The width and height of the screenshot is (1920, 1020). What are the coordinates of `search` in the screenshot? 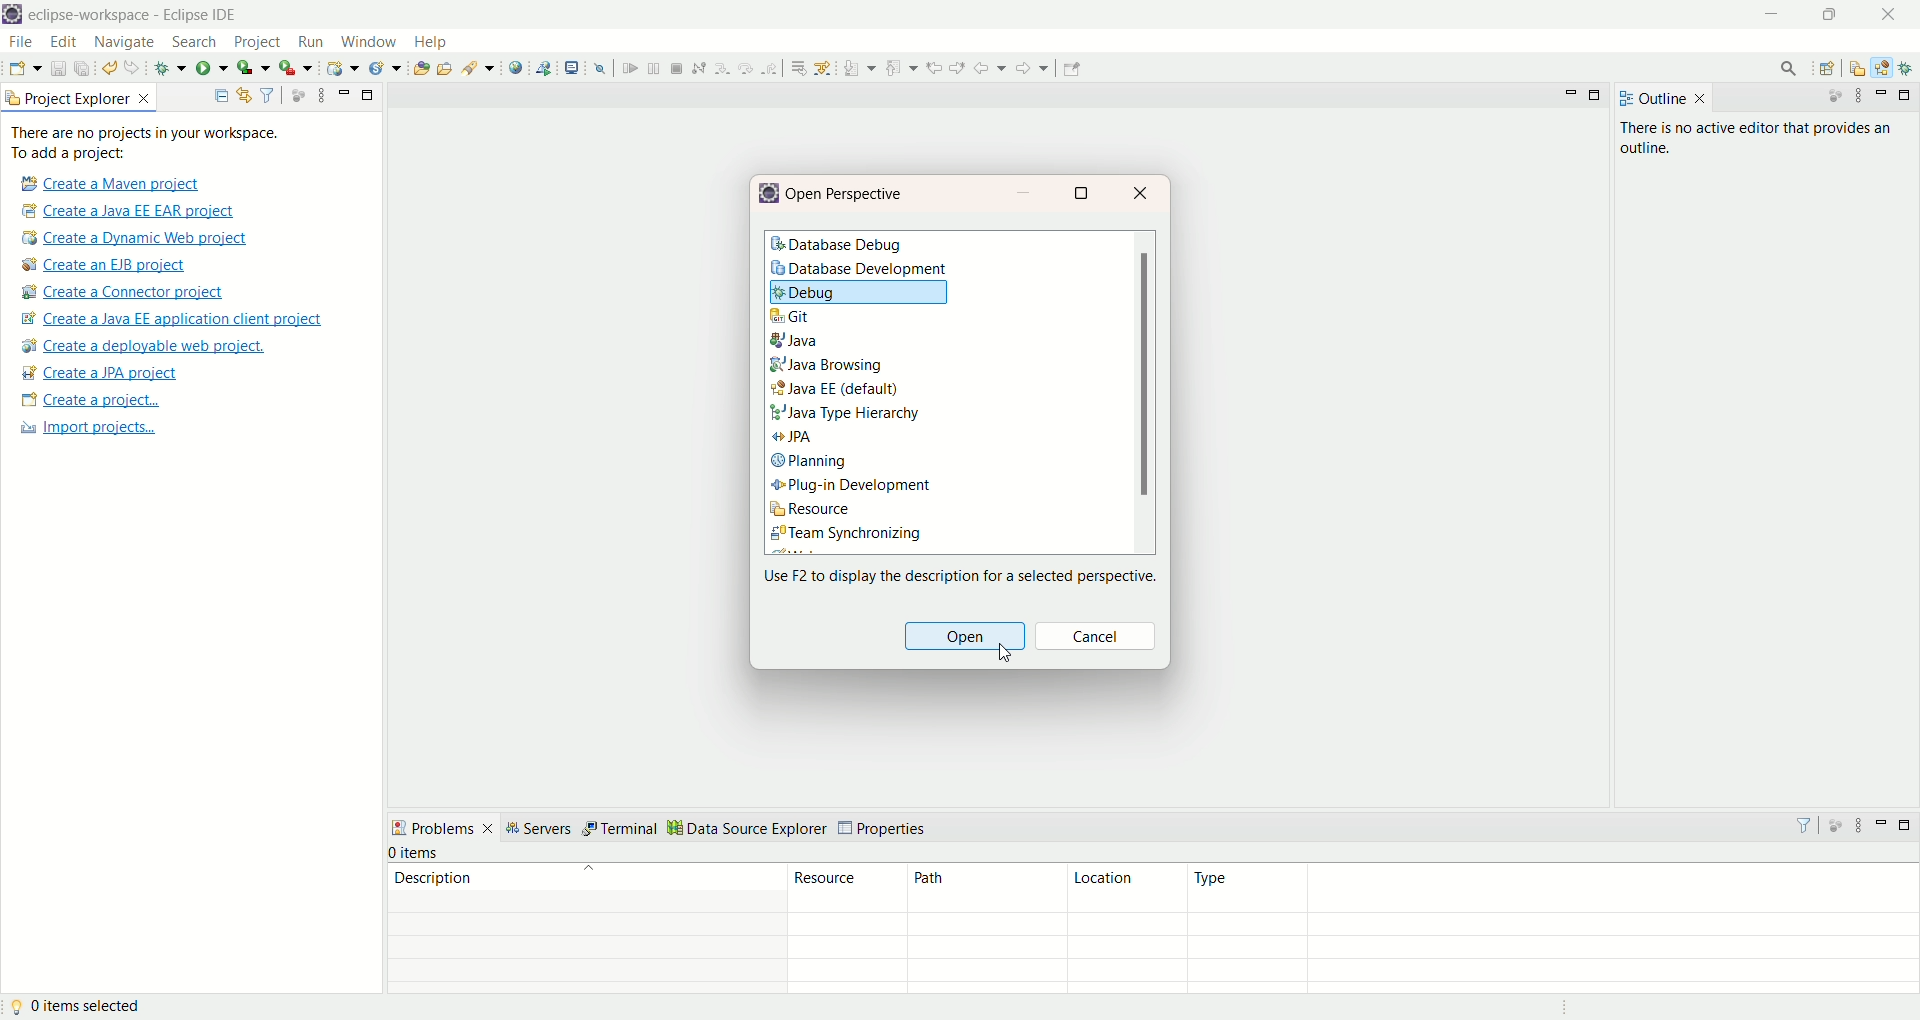 It's located at (477, 68).